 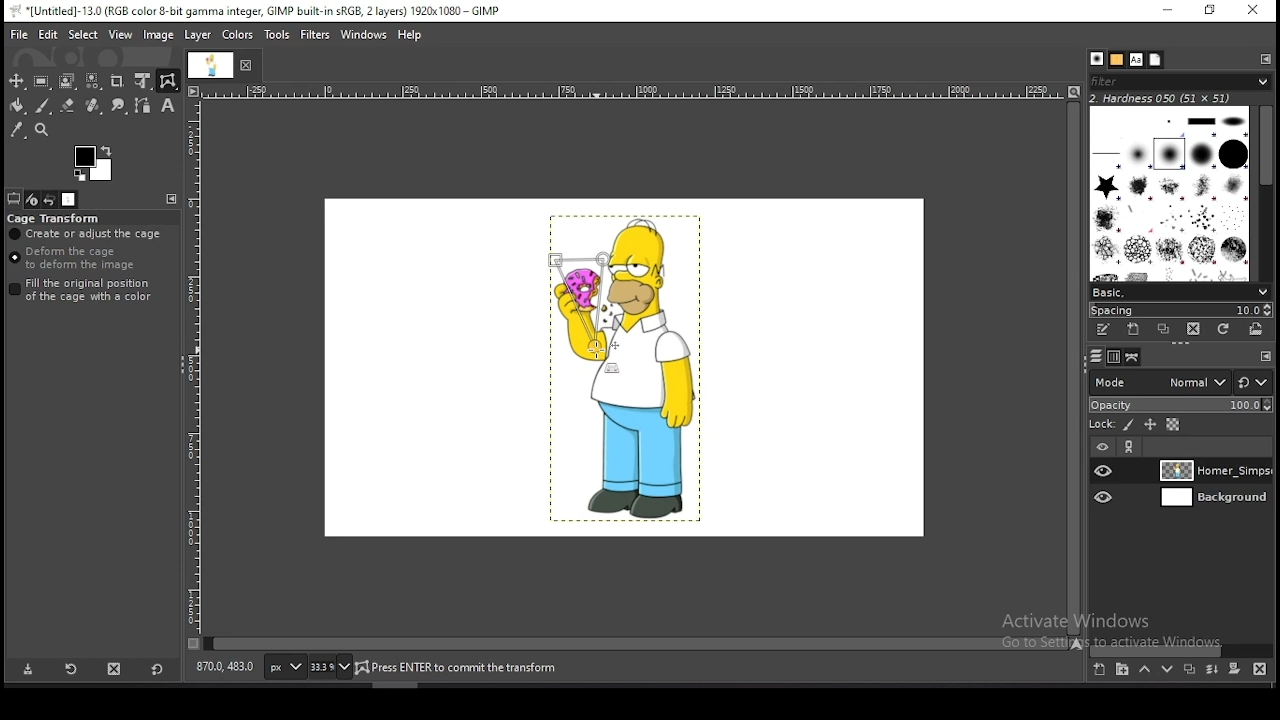 I want to click on healing tool, so click(x=93, y=105).